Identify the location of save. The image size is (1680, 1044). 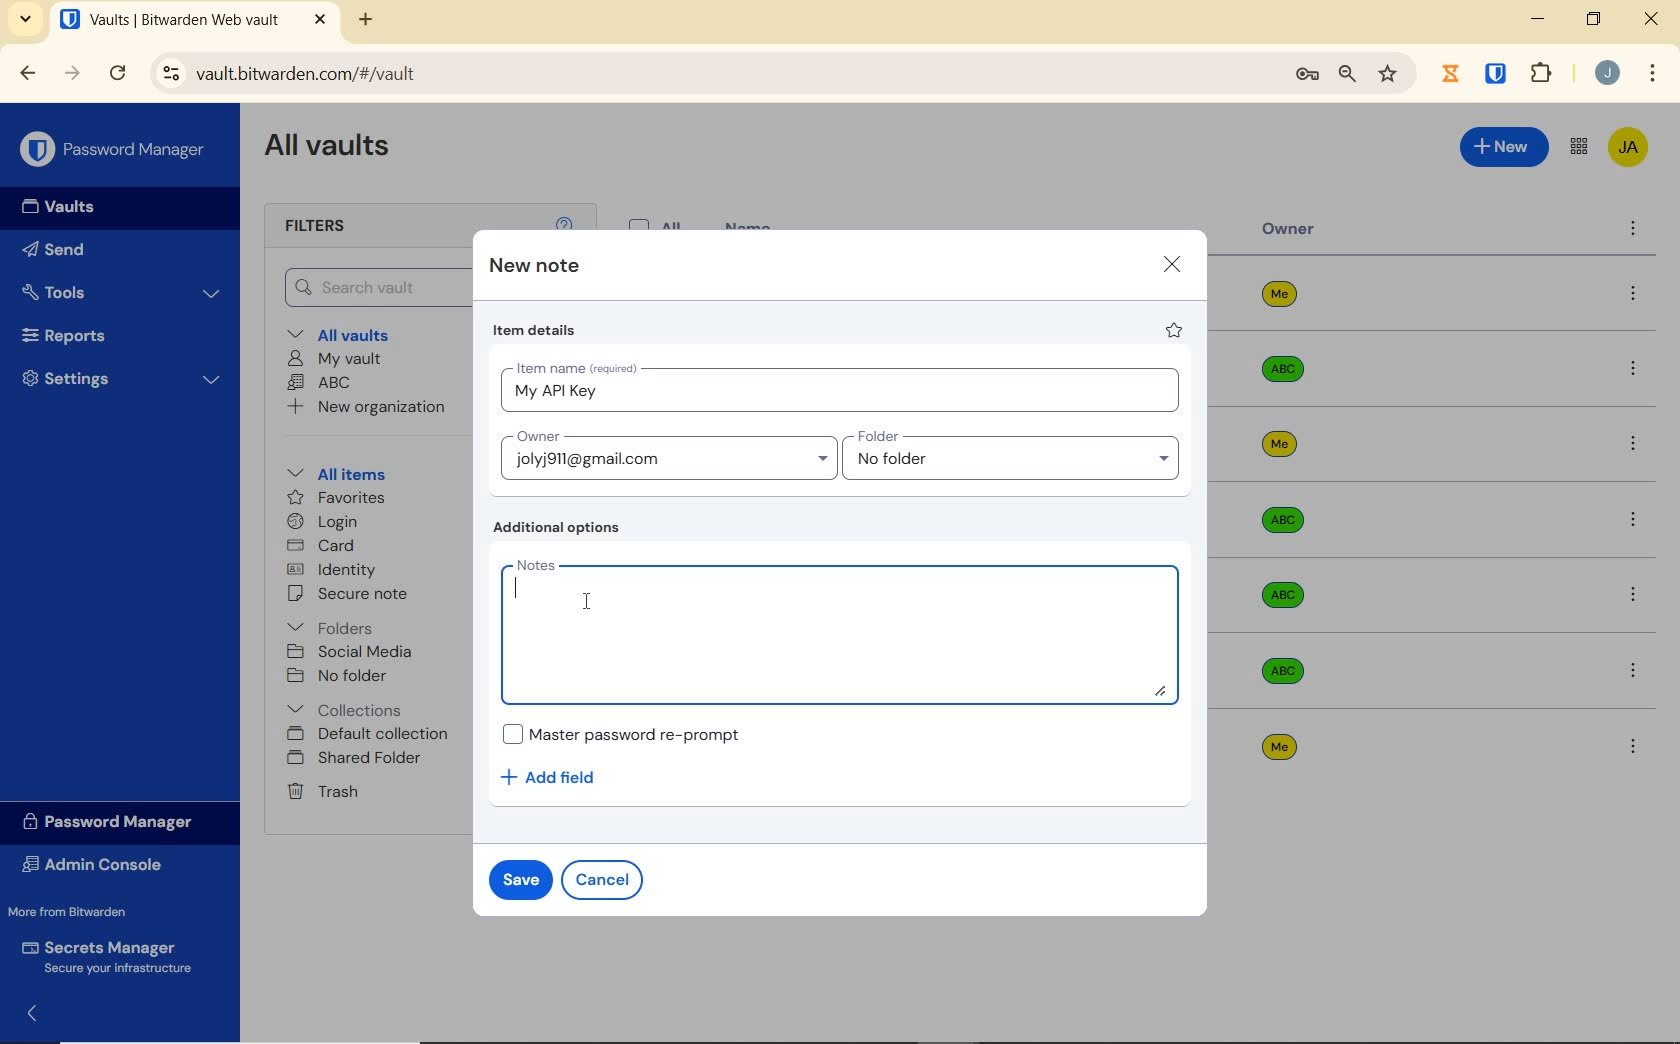
(521, 878).